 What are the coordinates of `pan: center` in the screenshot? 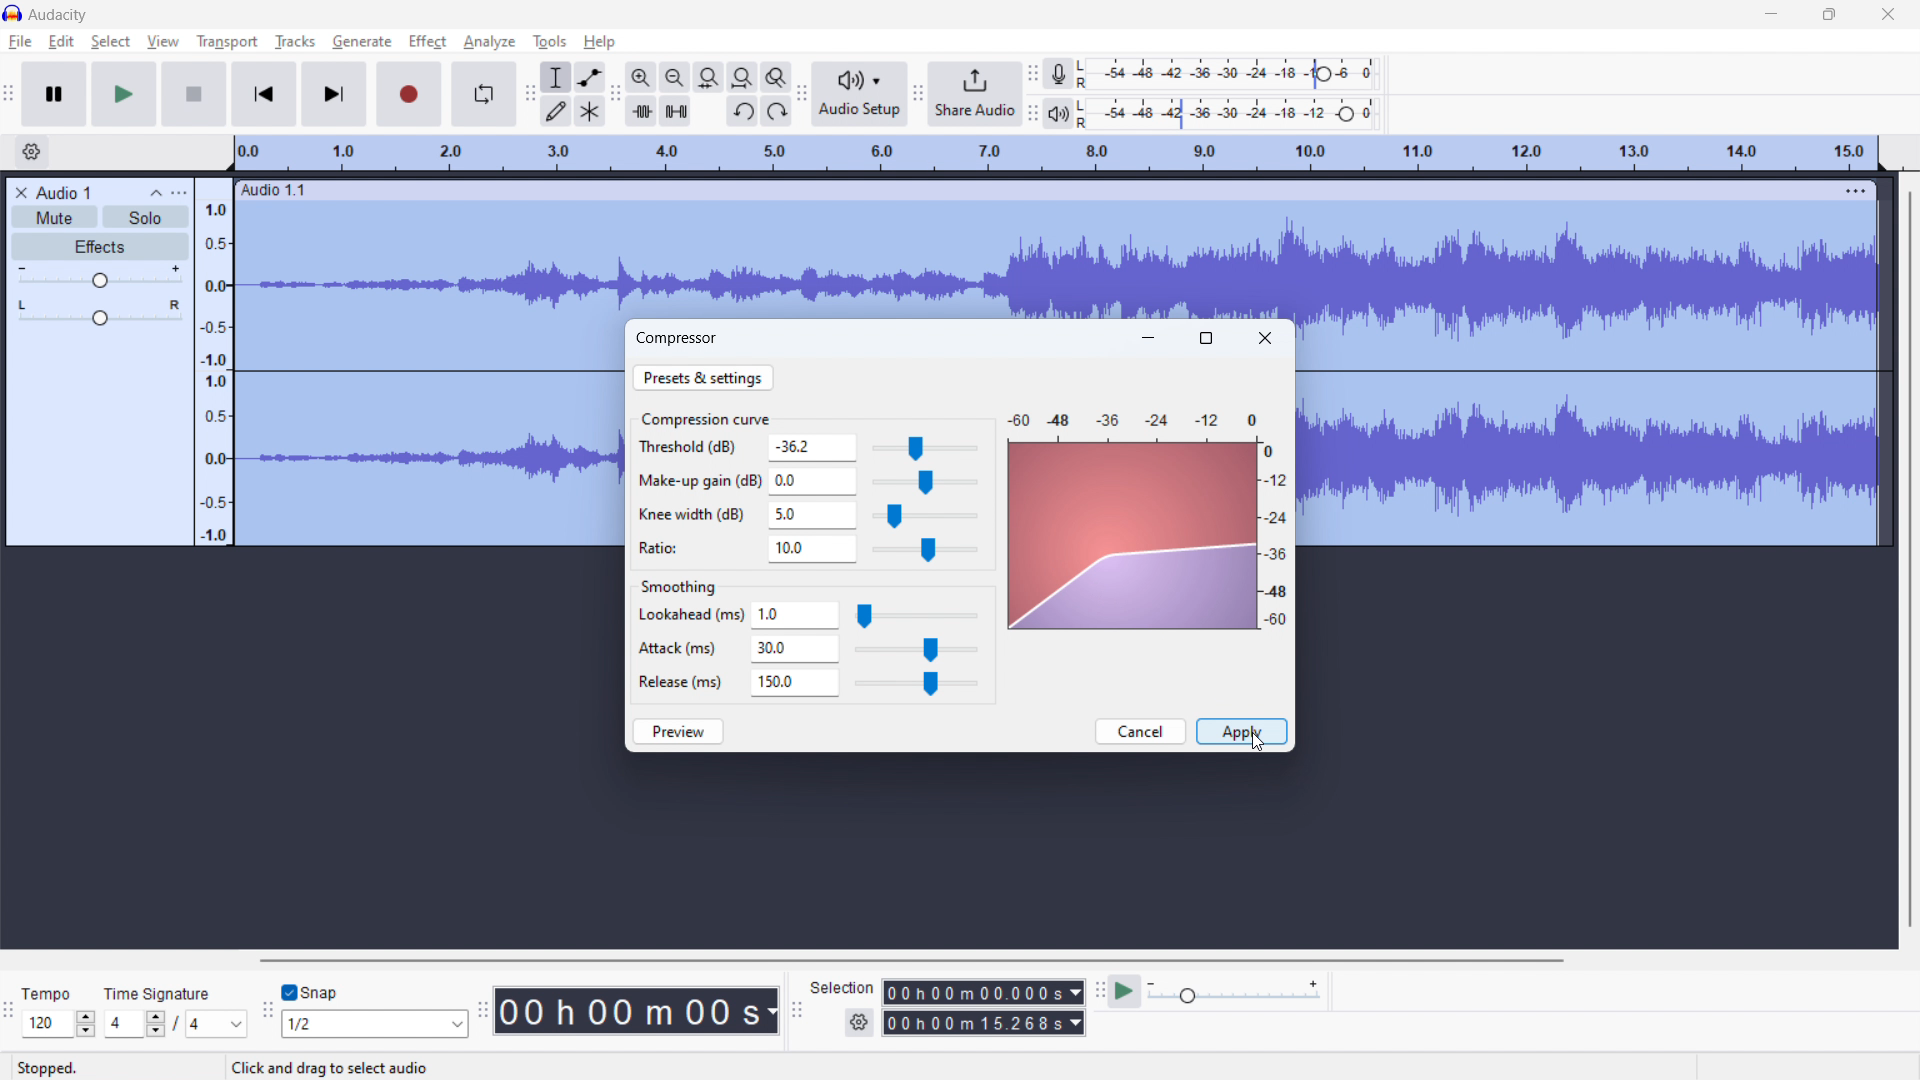 It's located at (99, 312).